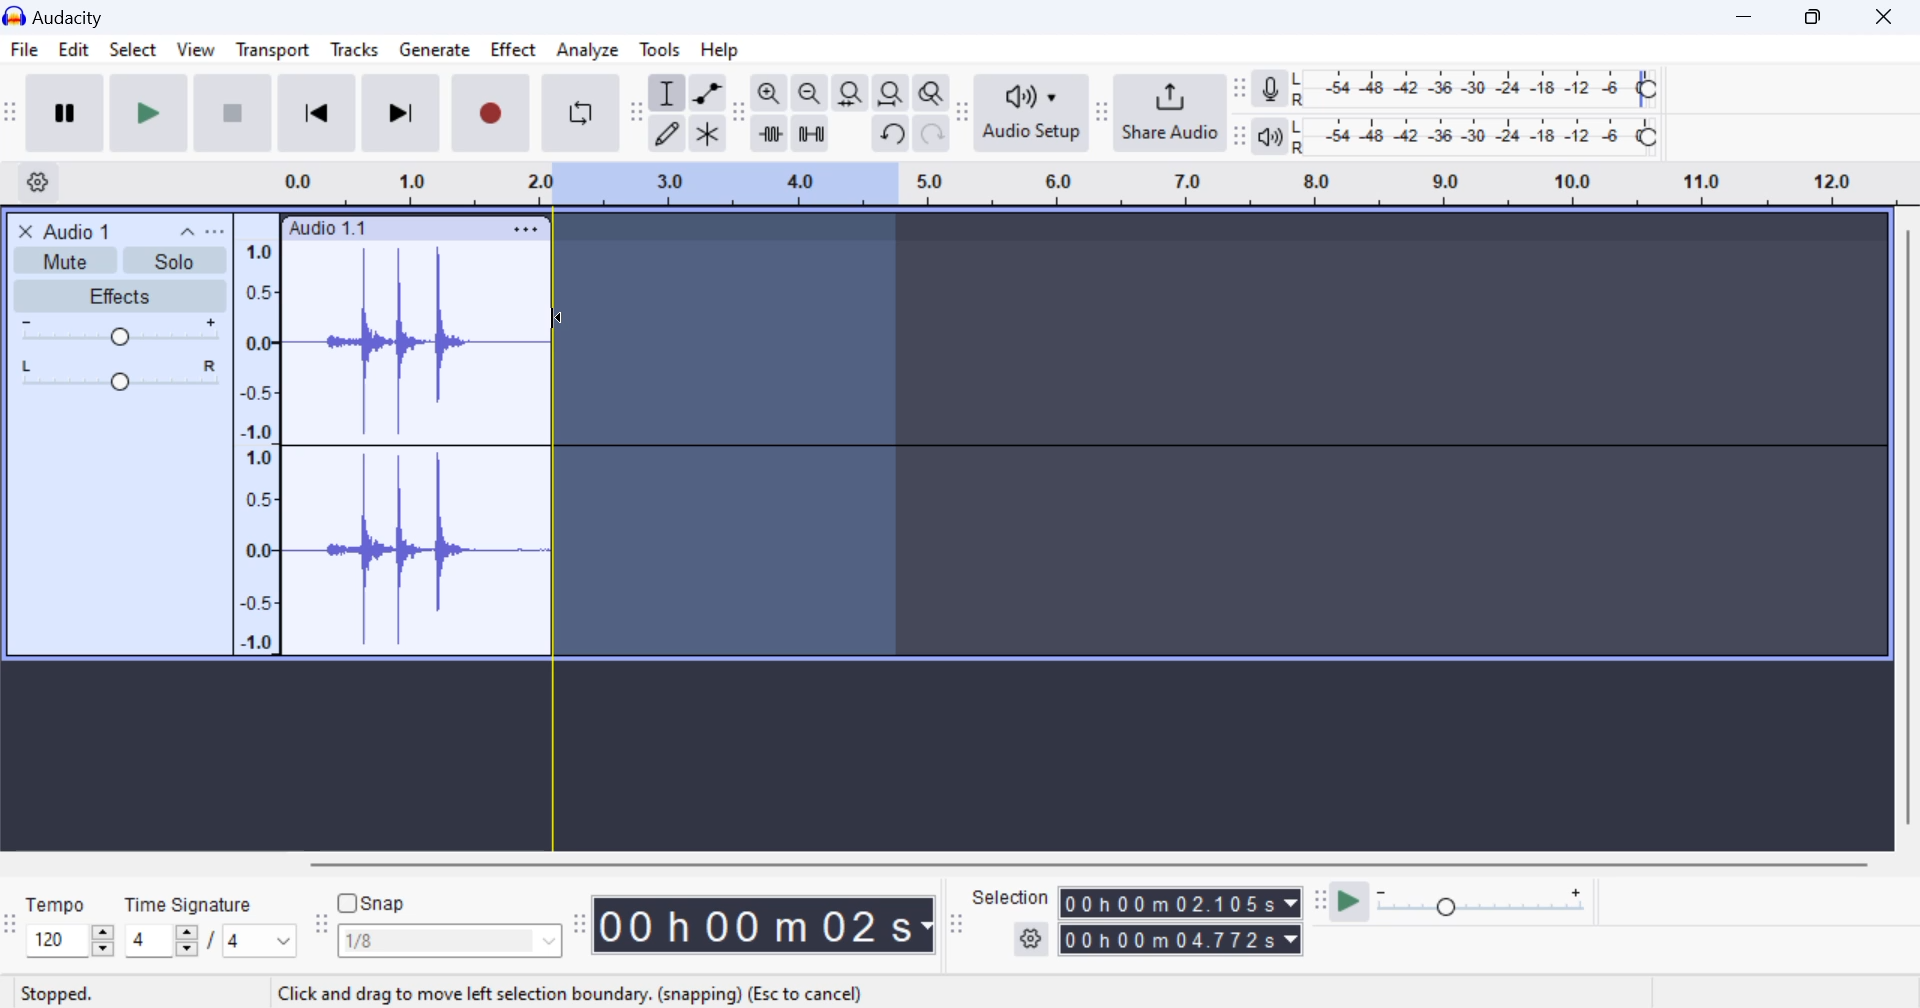 This screenshot has height=1008, width=1920. I want to click on Record, so click(487, 114).